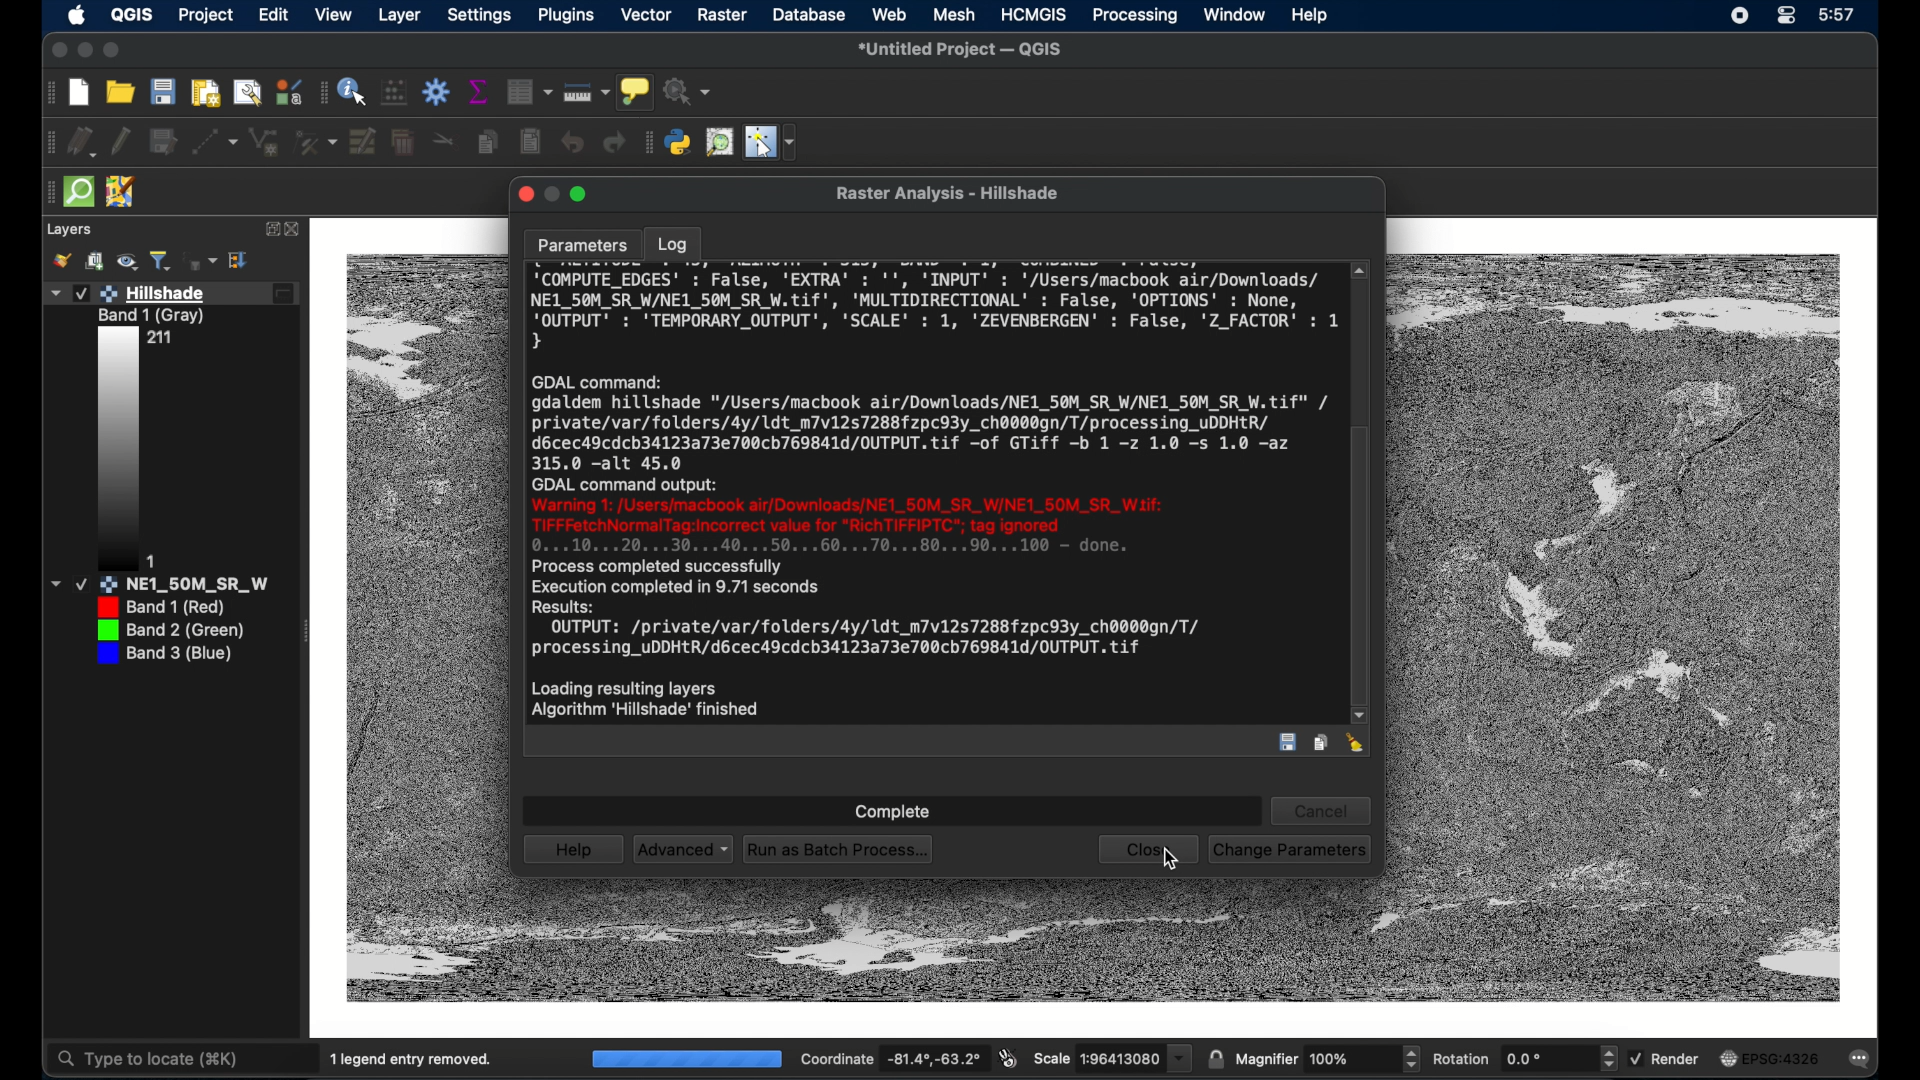 This screenshot has width=1920, height=1080. What do you see at coordinates (78, 15) in the screenshot?
I see `apple icon` at bounding box center [78, 15].